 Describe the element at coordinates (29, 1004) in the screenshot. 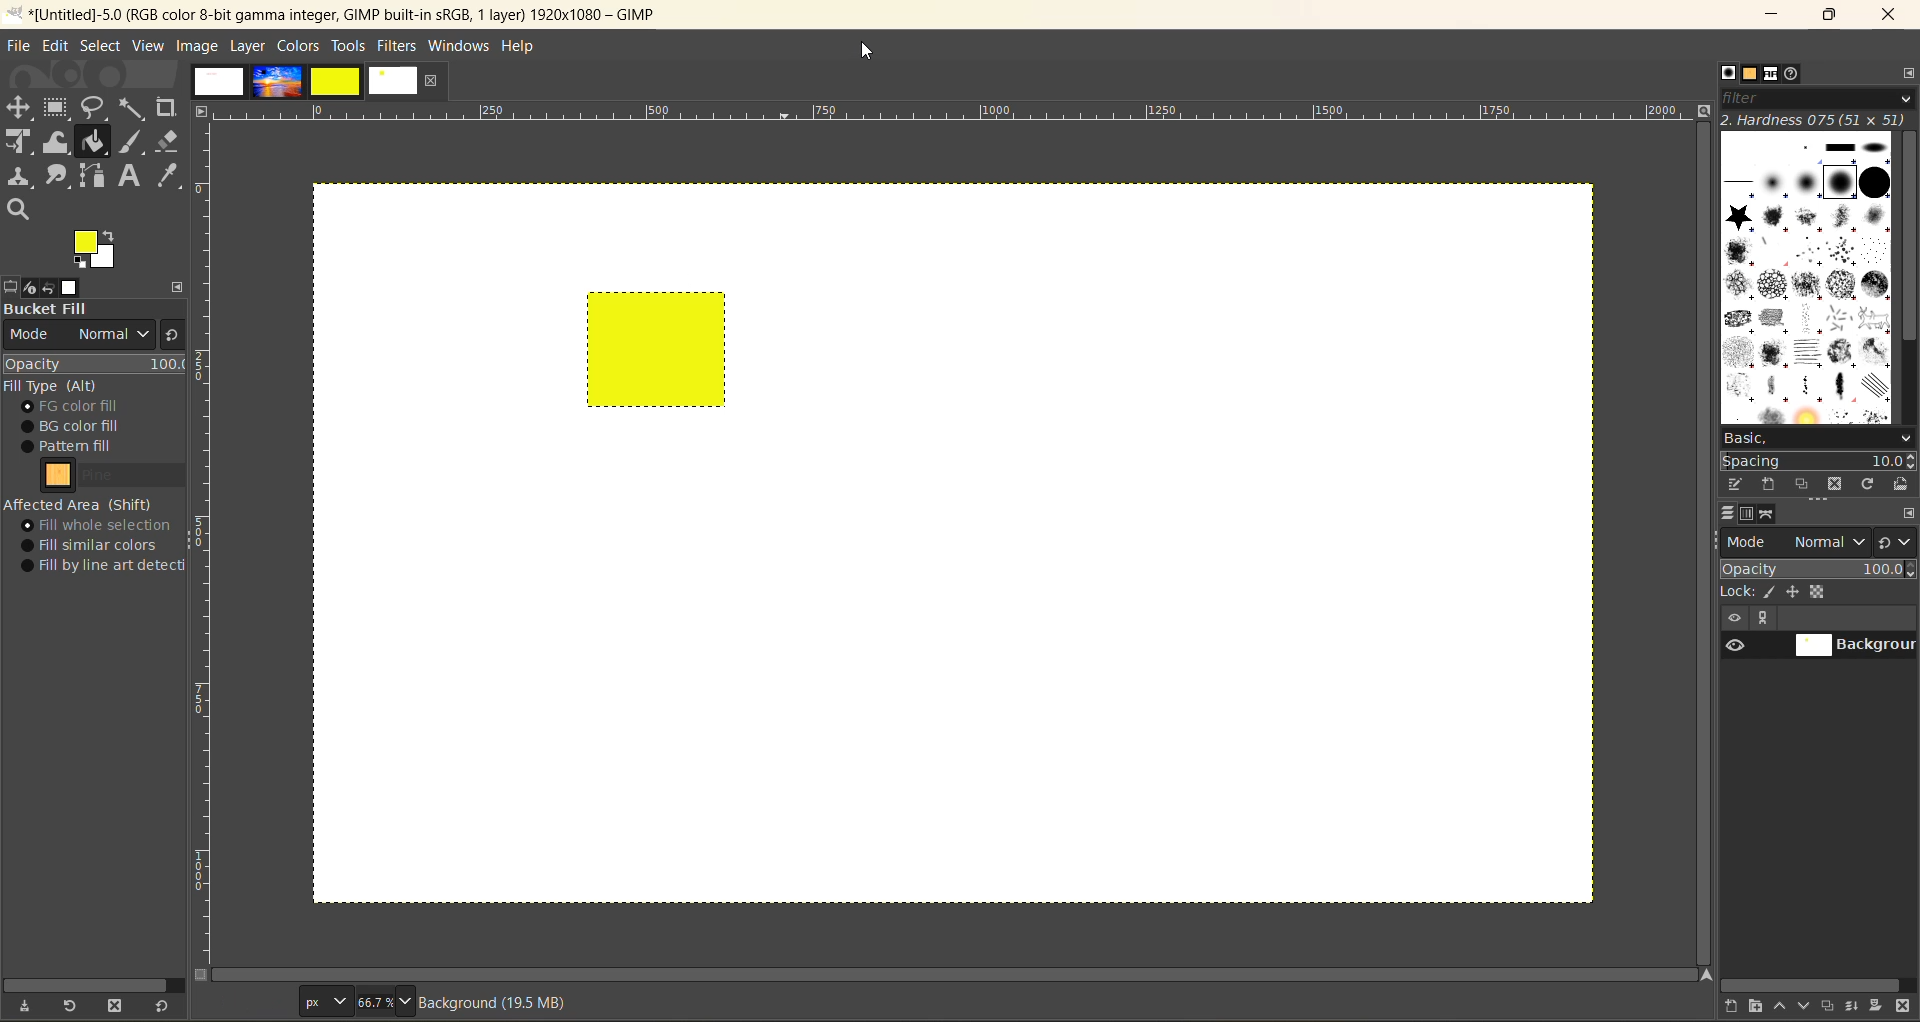

I see `save tool preset` at that location.